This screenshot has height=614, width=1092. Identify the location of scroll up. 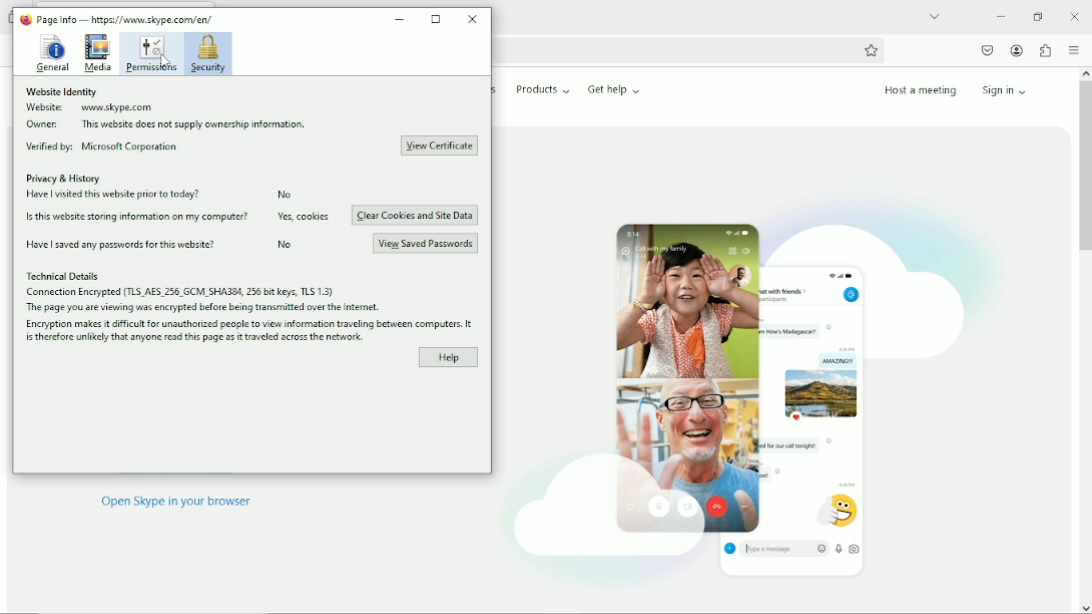
(1083, 73).